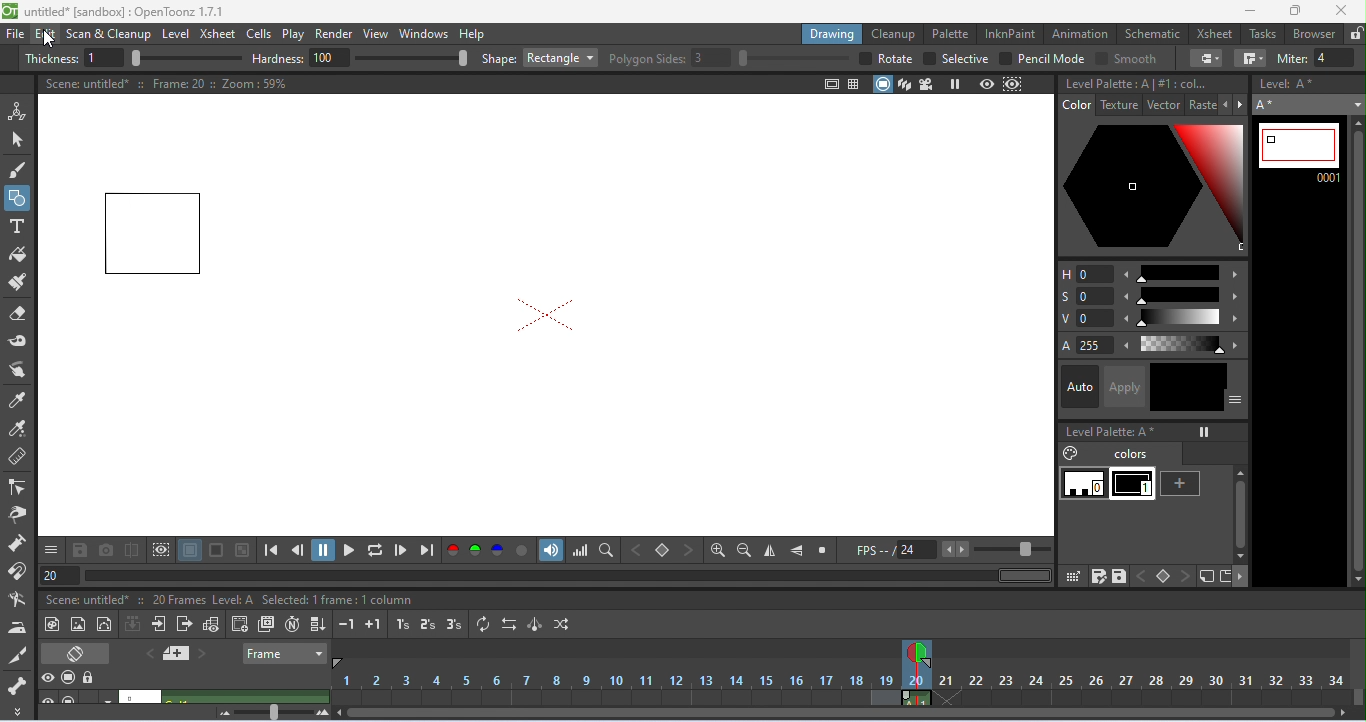 The height and width of the screenshot is (722, 1366). Describe the element at coordinates (270, 551) in the screenshot. I see `first frame` at that location.